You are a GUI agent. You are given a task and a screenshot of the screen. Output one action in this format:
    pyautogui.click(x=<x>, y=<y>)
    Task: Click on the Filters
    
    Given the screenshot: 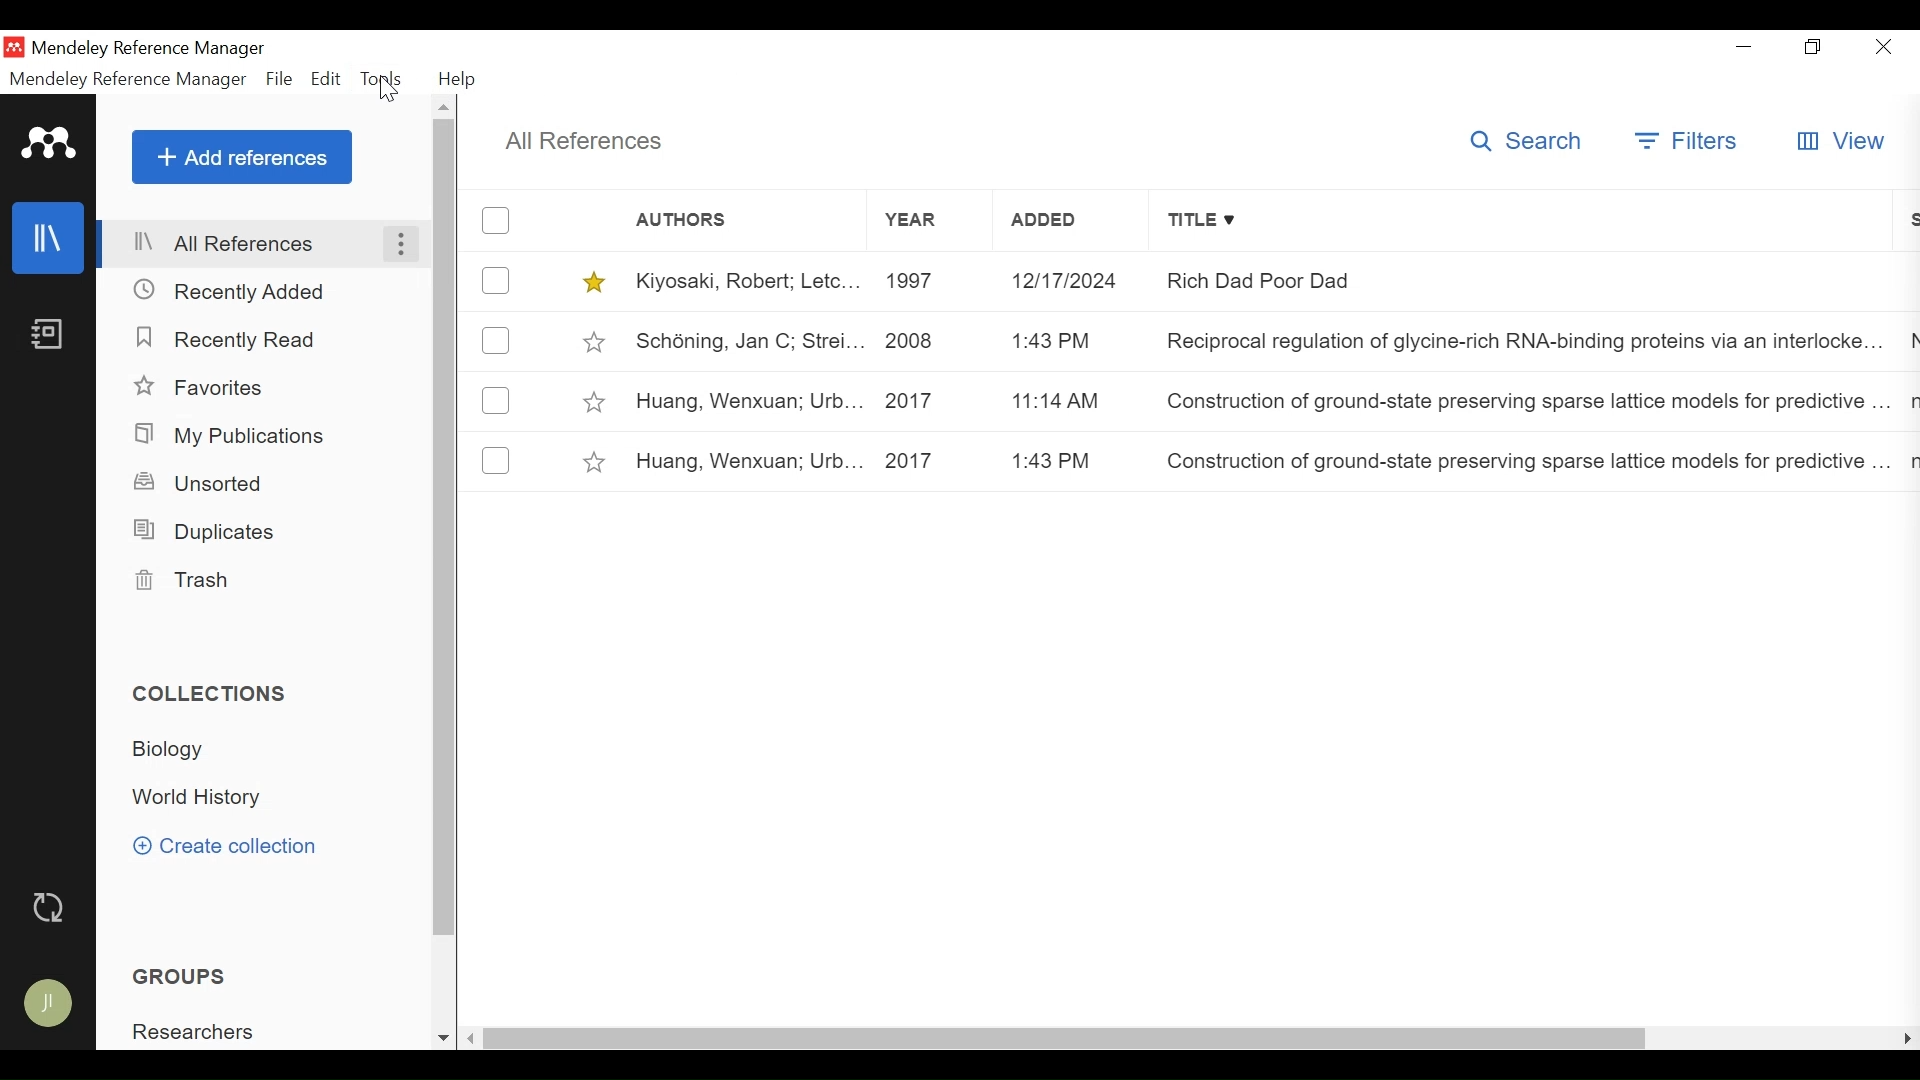 What is the action you would take?
    pyautogui.click(x=1690, y=142)
    